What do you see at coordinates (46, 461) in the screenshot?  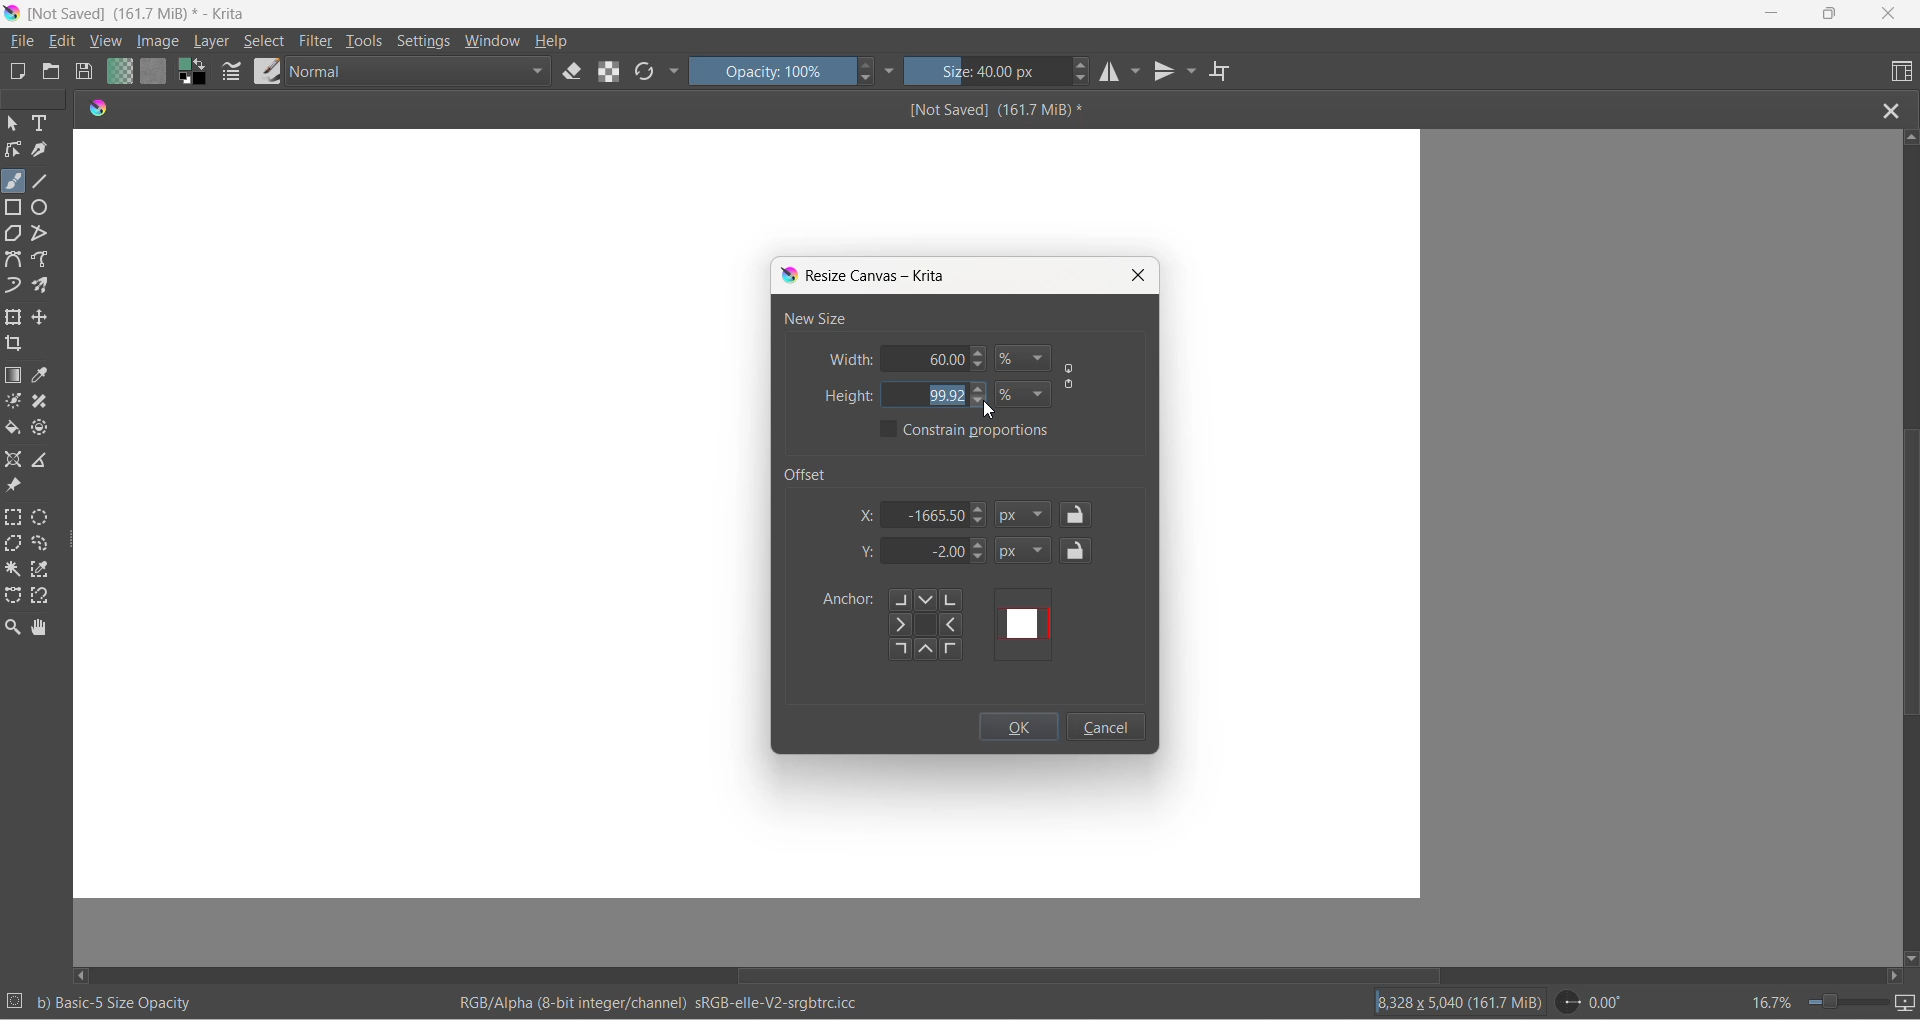 I see `measure the distance between two points` at bounding box center [46, 461].